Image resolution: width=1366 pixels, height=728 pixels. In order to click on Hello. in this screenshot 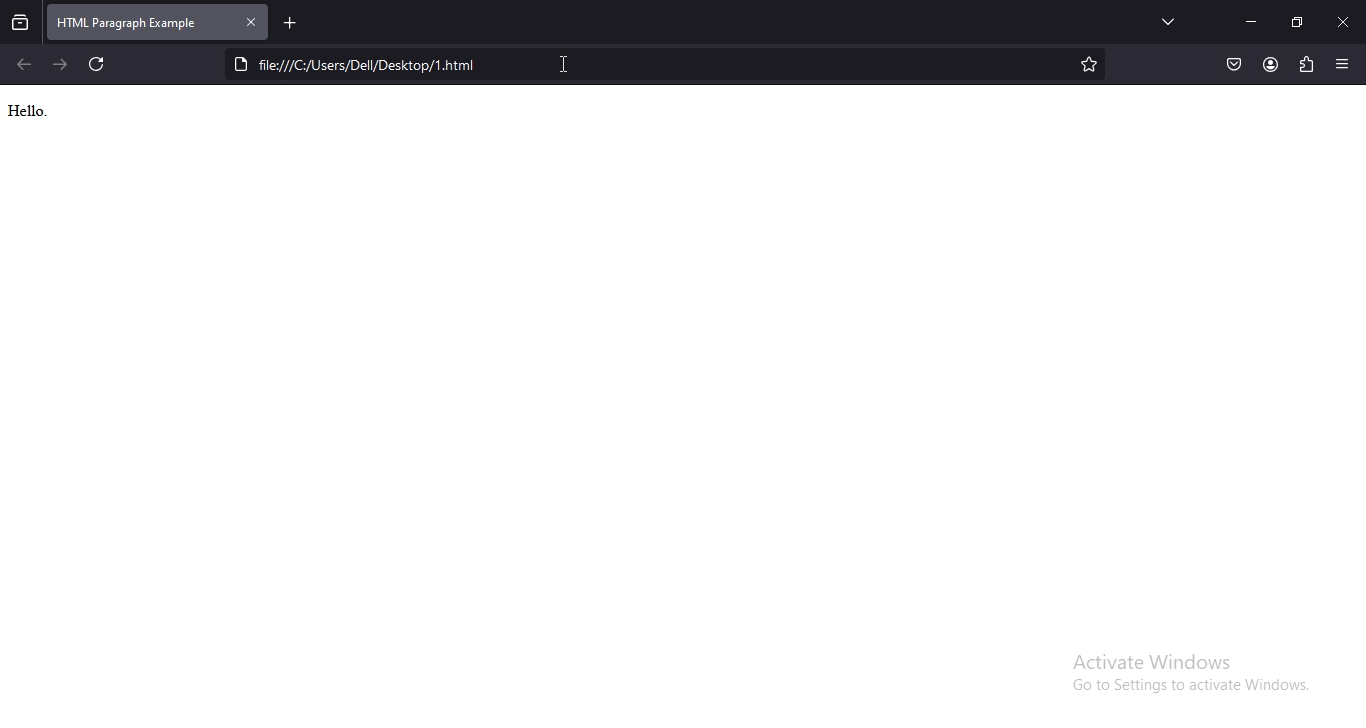, I will do `click(38, 111)`.